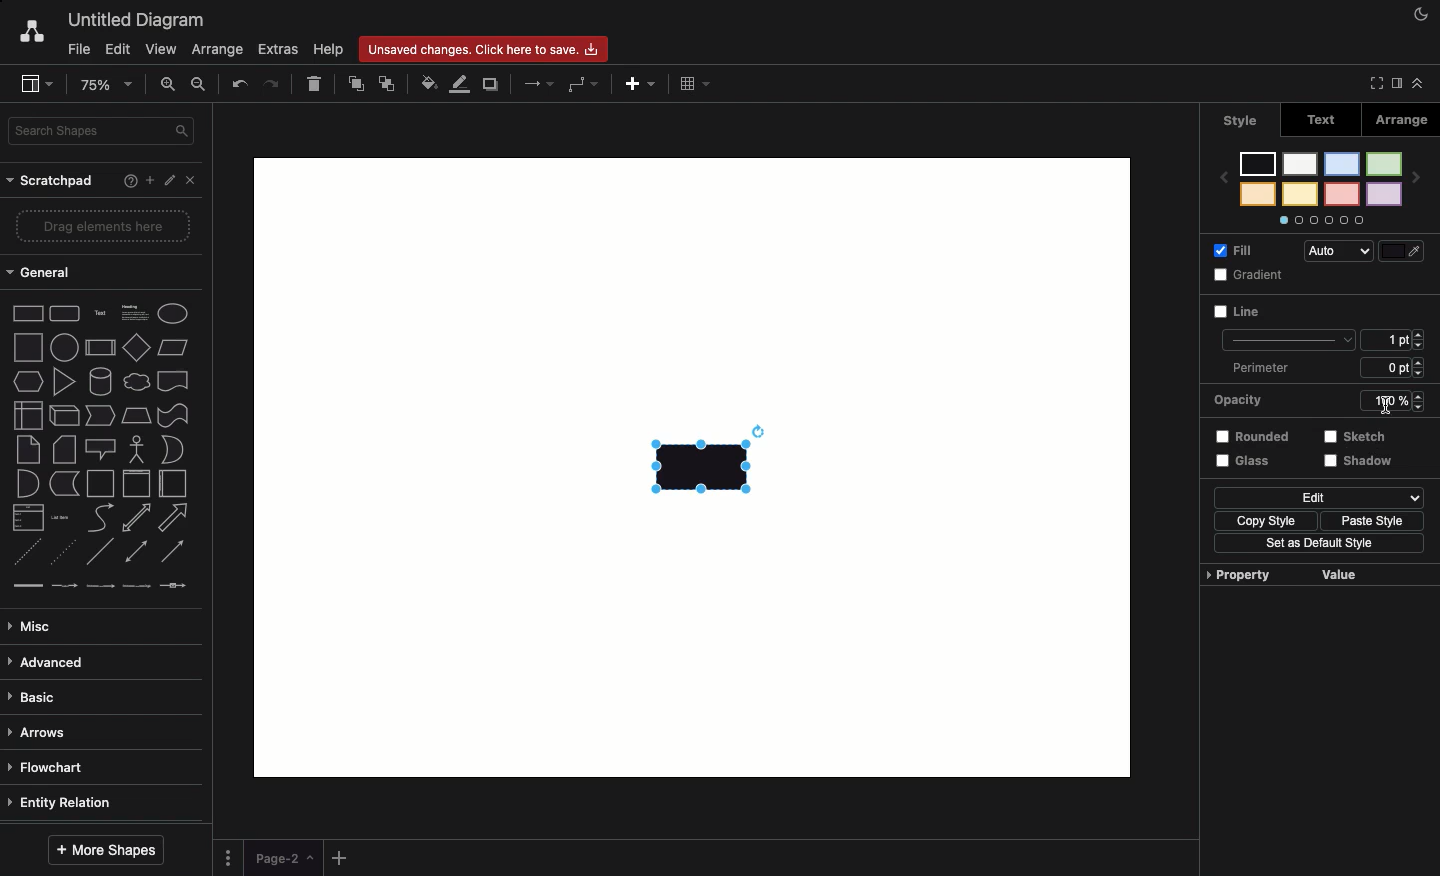 The image size is (1440, 876). What do you see at coordinates (581, 85) in the screenshot?
I see `Waypoints` at bounding box center [581, 85].